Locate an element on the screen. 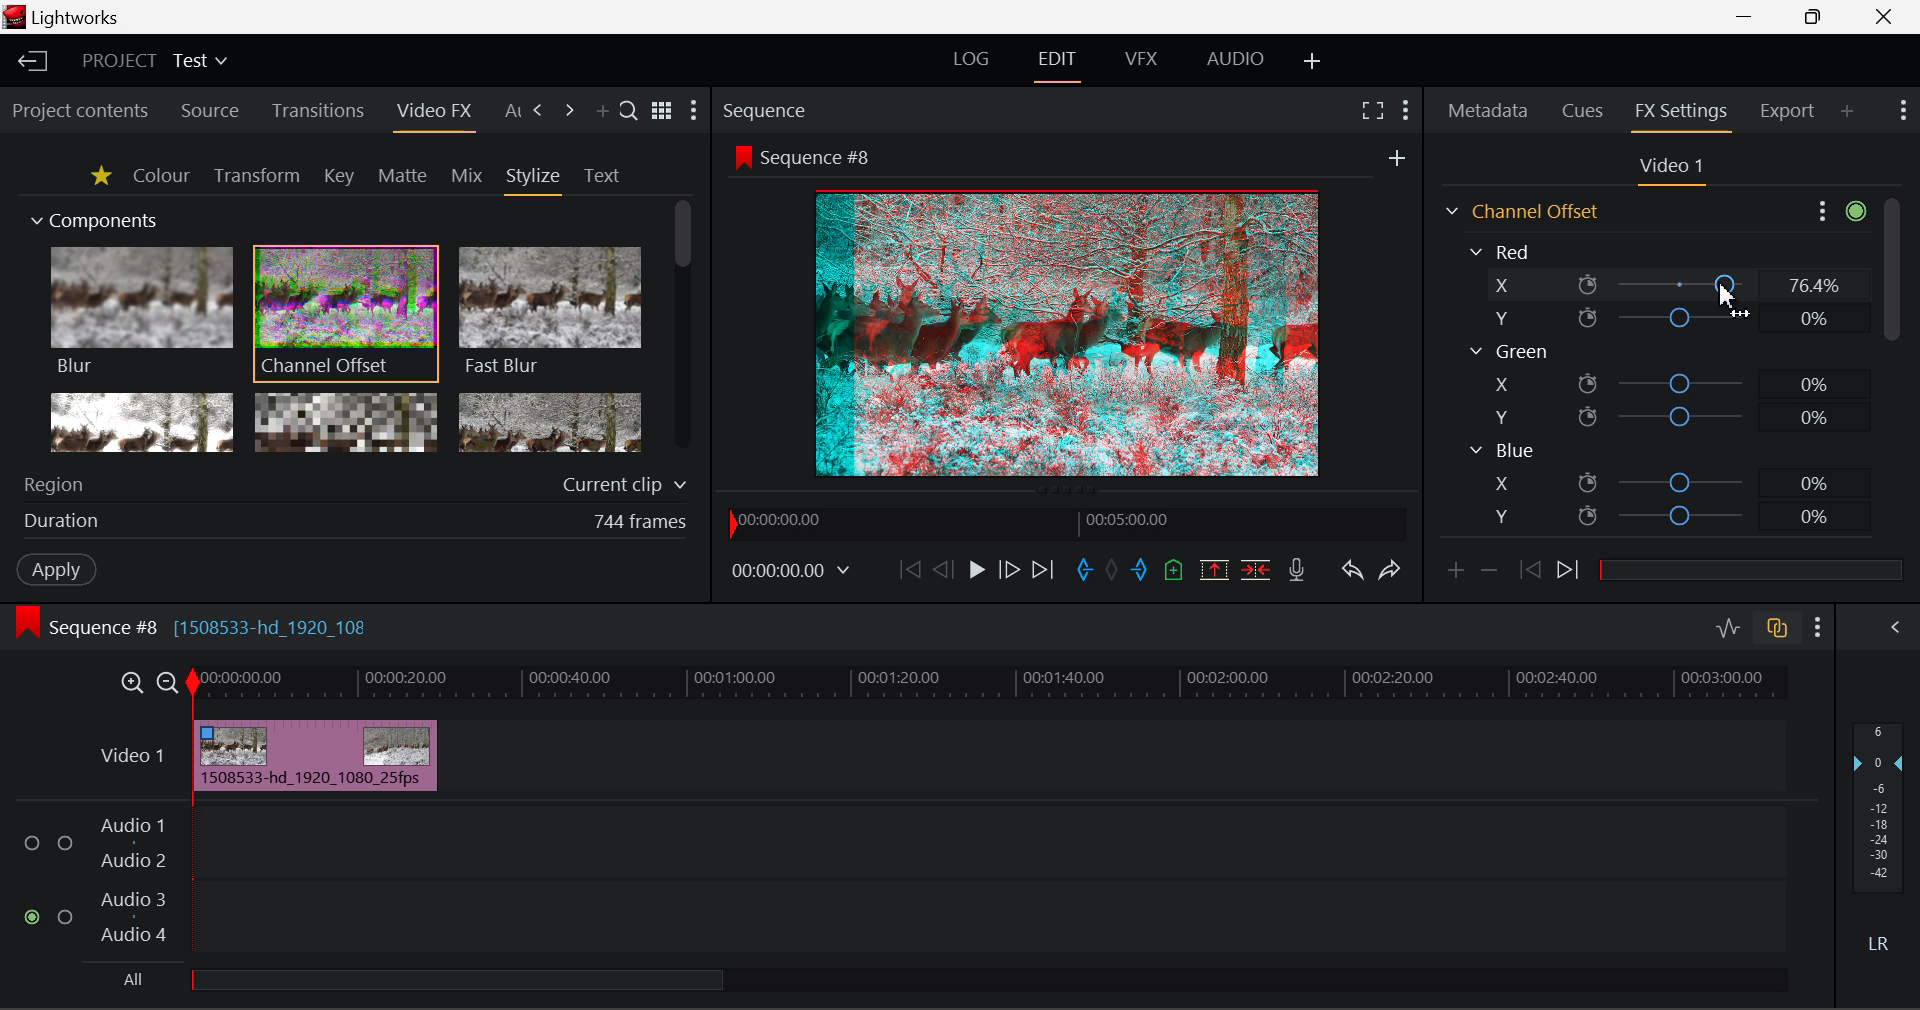  Video Settings is located at coordinates (1669, 170).